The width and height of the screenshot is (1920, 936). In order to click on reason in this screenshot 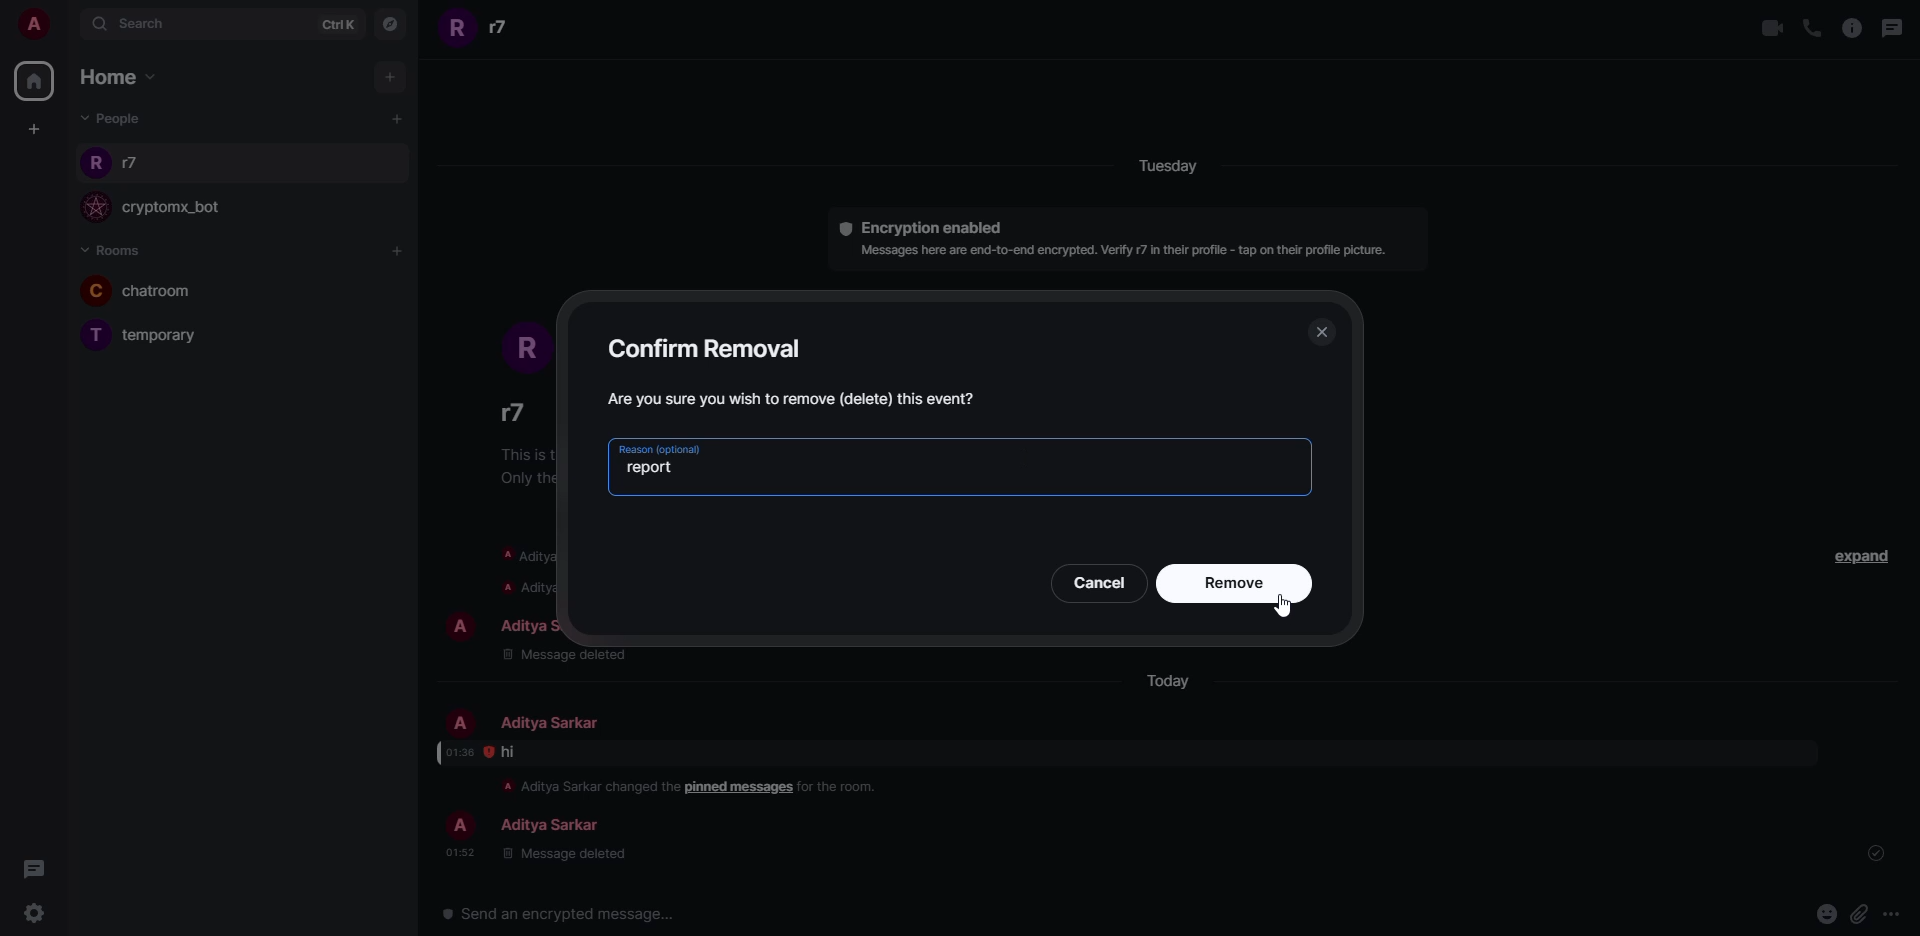, I will do `click(659, 448)`.